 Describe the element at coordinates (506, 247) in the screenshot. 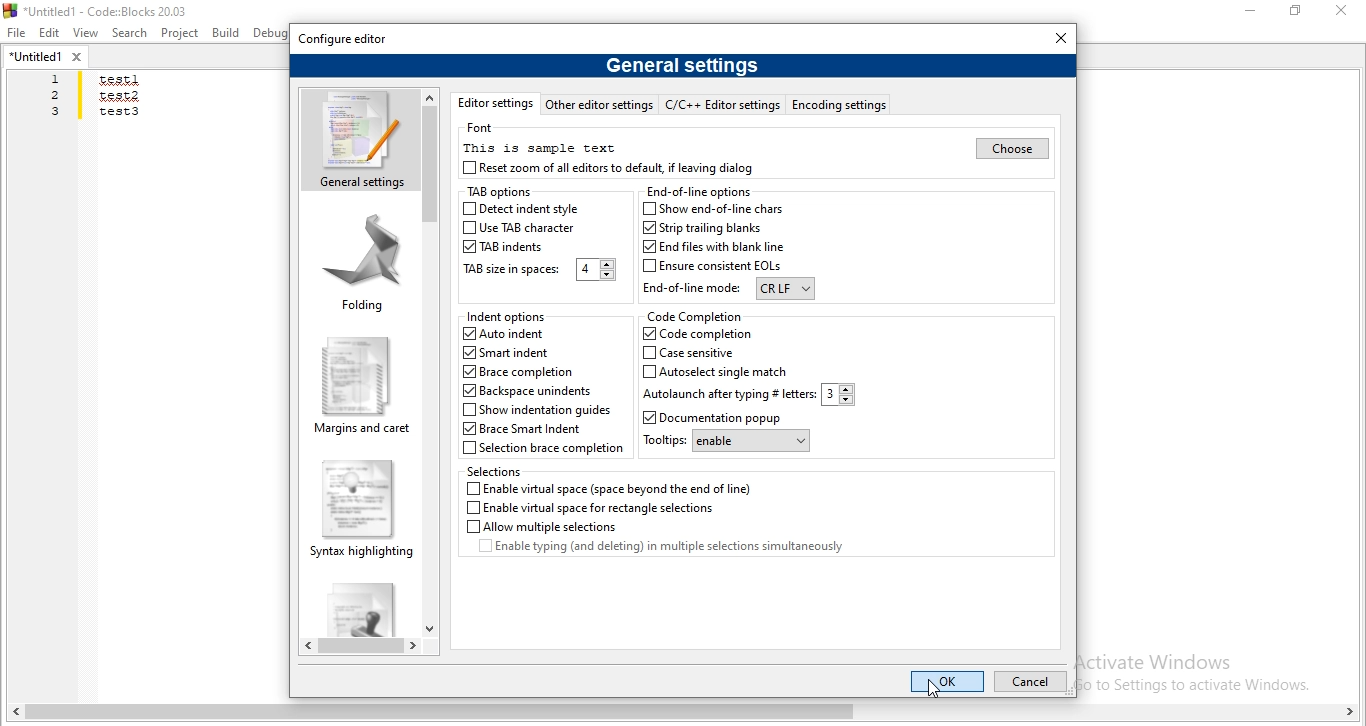

I see `TAB indents` at that location.